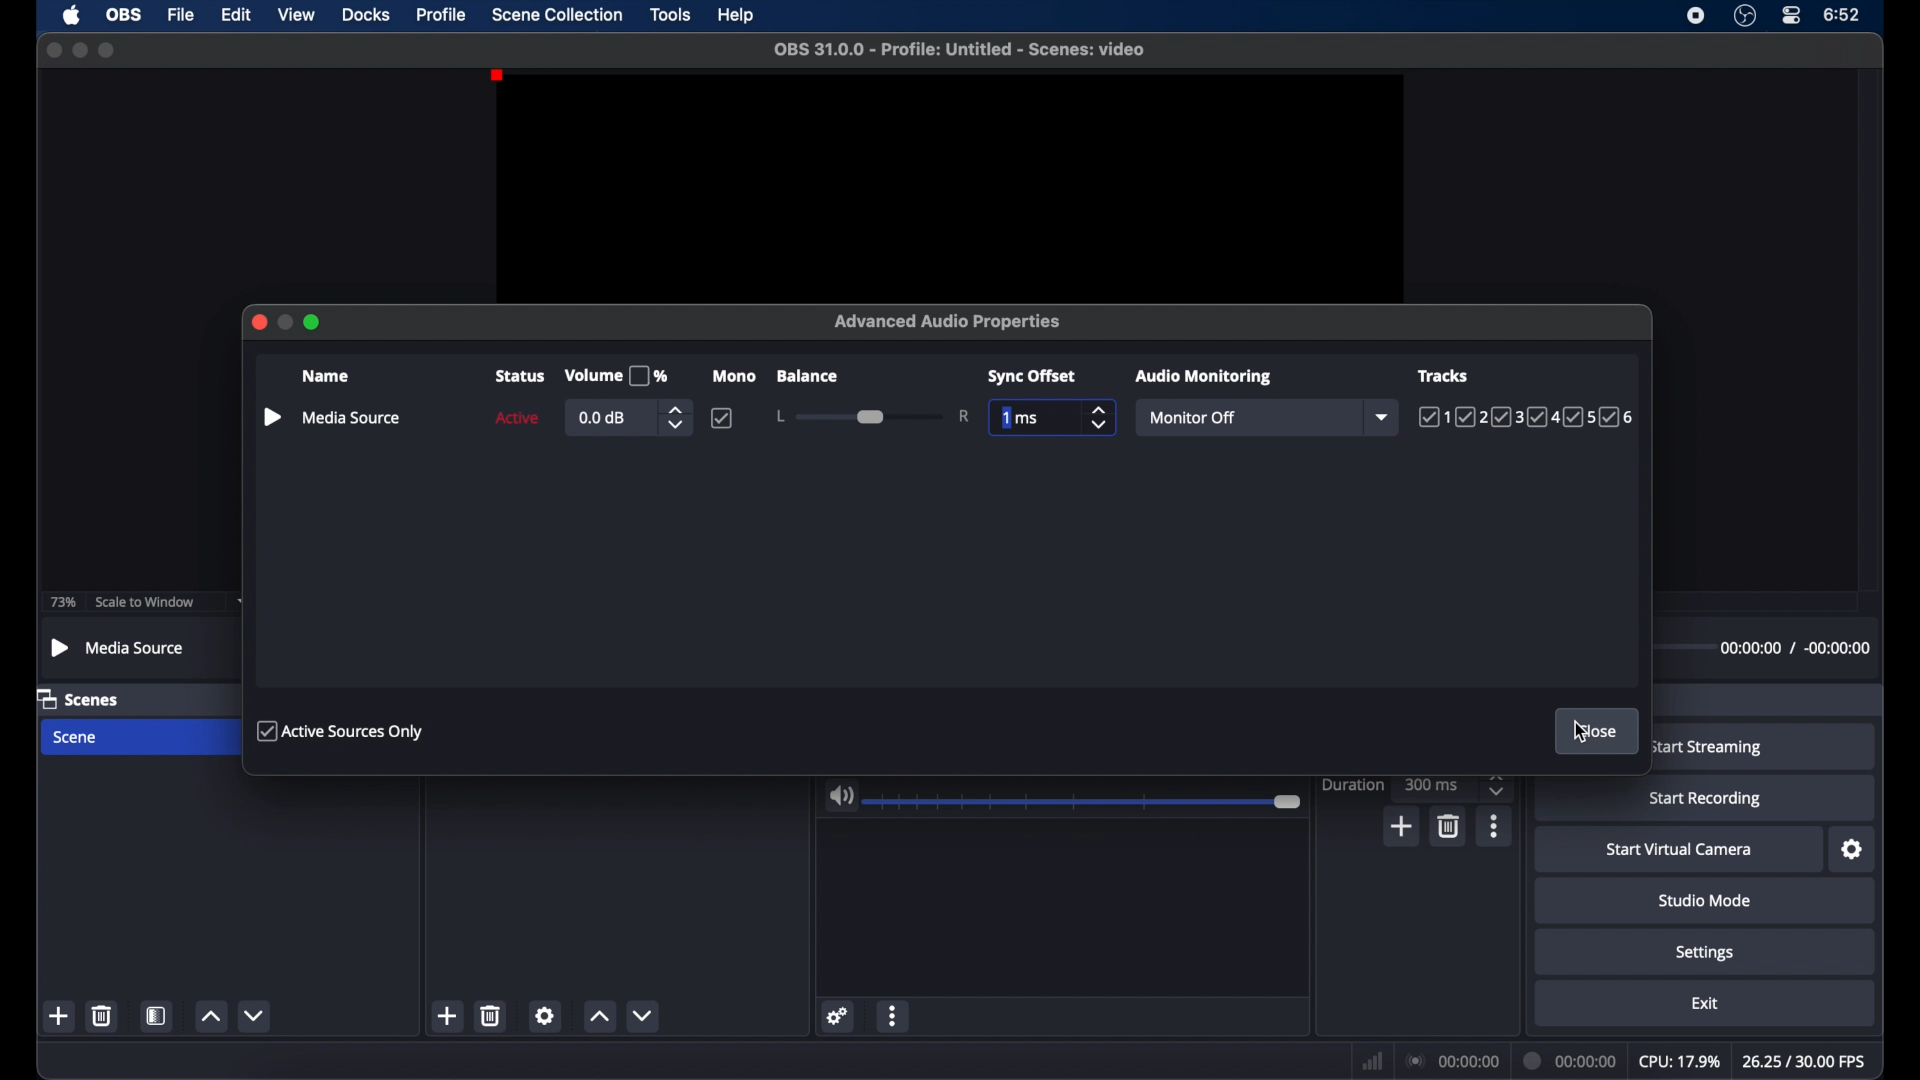 The width and height of the screenshot is (1920, 1080). What do you see at coordinates (53, 49) in the screenshot?
I see `close` at bounding box center [53, 49].